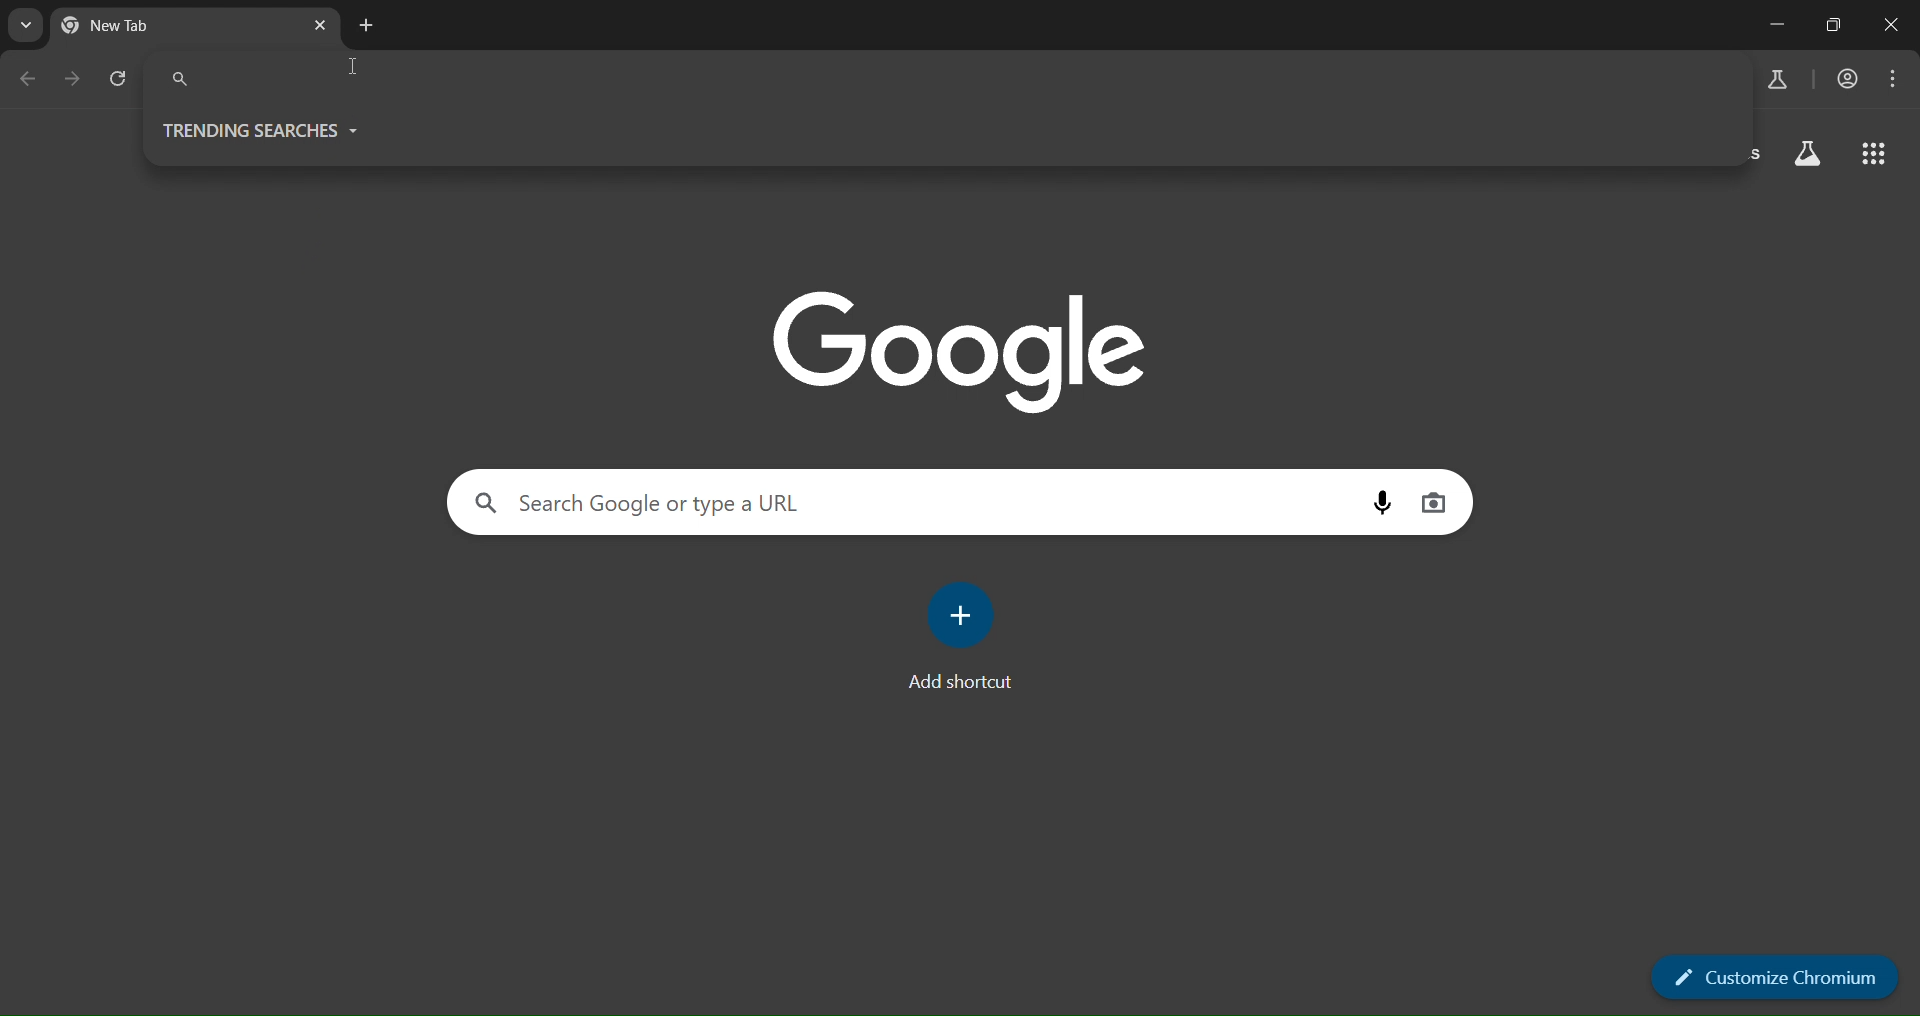 The width and height of the screenshot is (1920, 1016). Describe the element at coordinates (1873, 154) in the screenshot. I see `google apps` at that location.